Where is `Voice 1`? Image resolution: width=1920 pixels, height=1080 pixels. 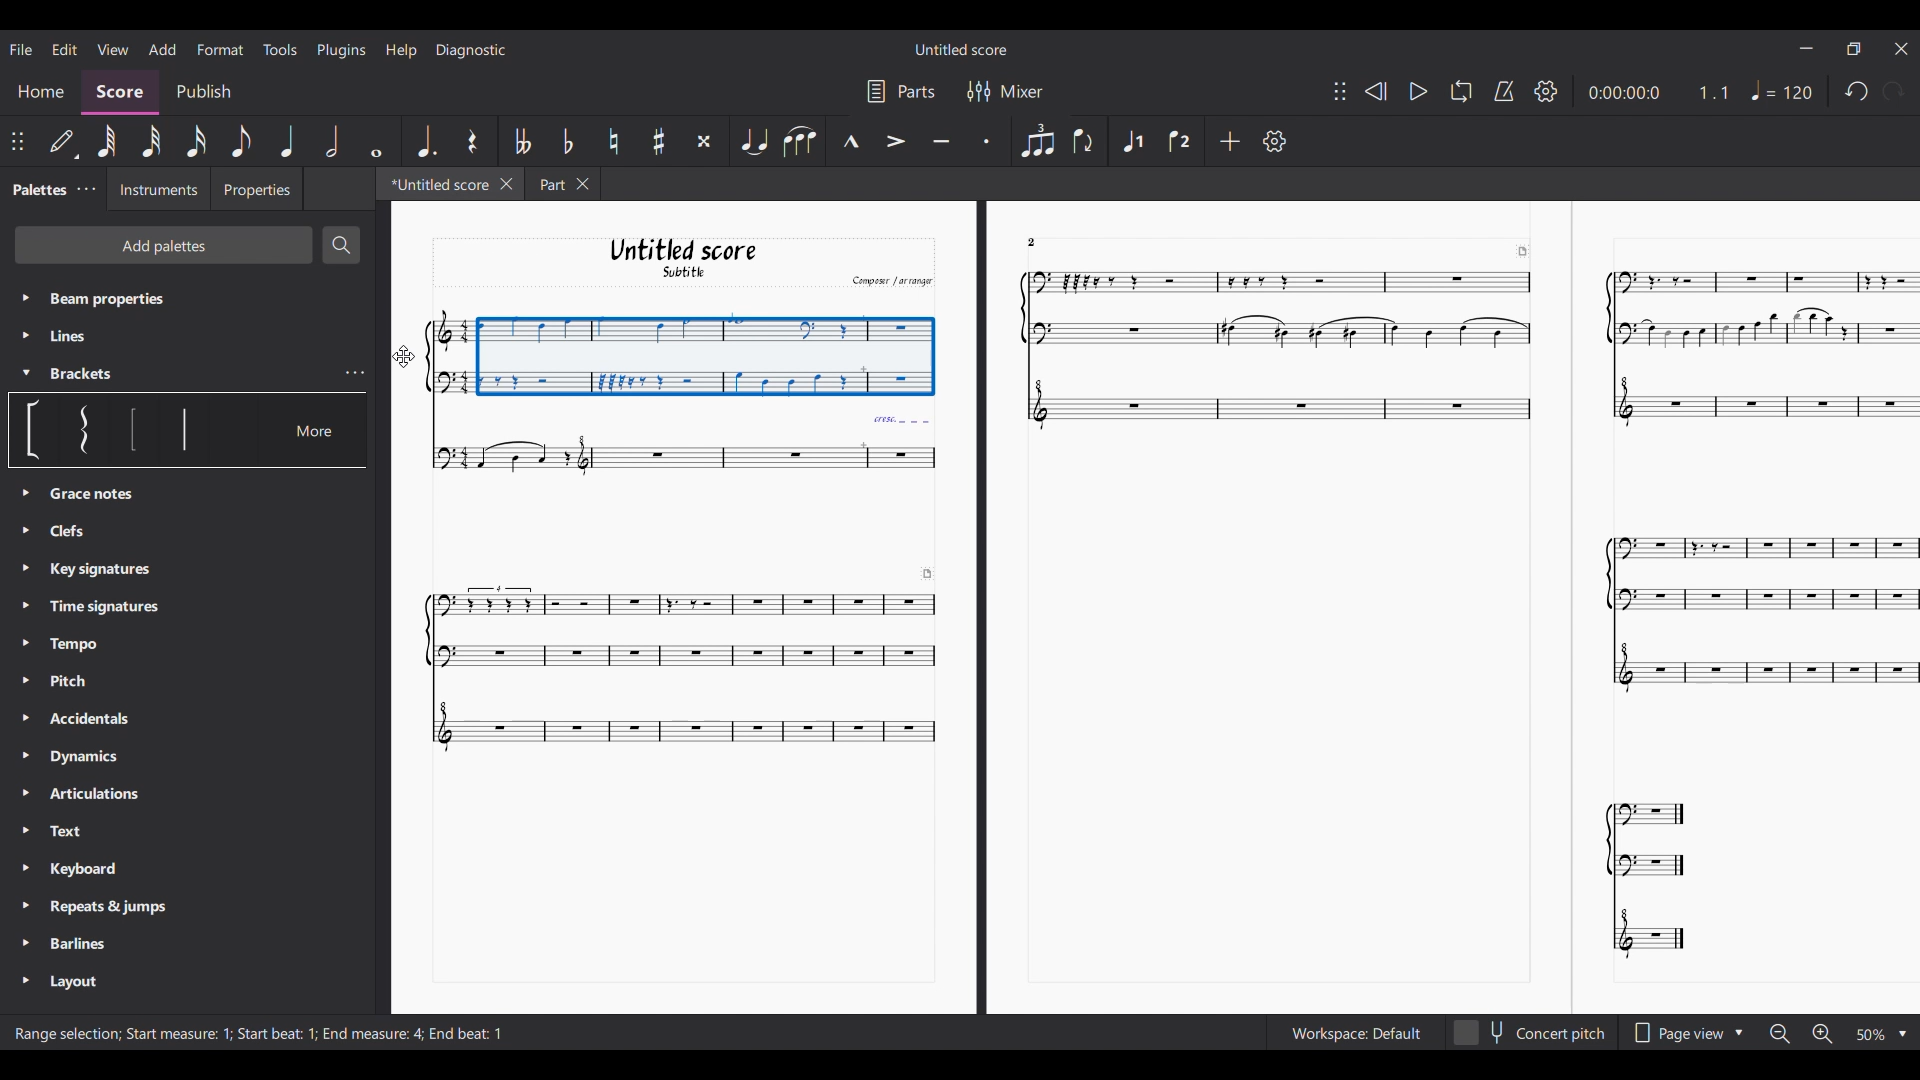 Voice 1 is located at coordinates (1133, 139).